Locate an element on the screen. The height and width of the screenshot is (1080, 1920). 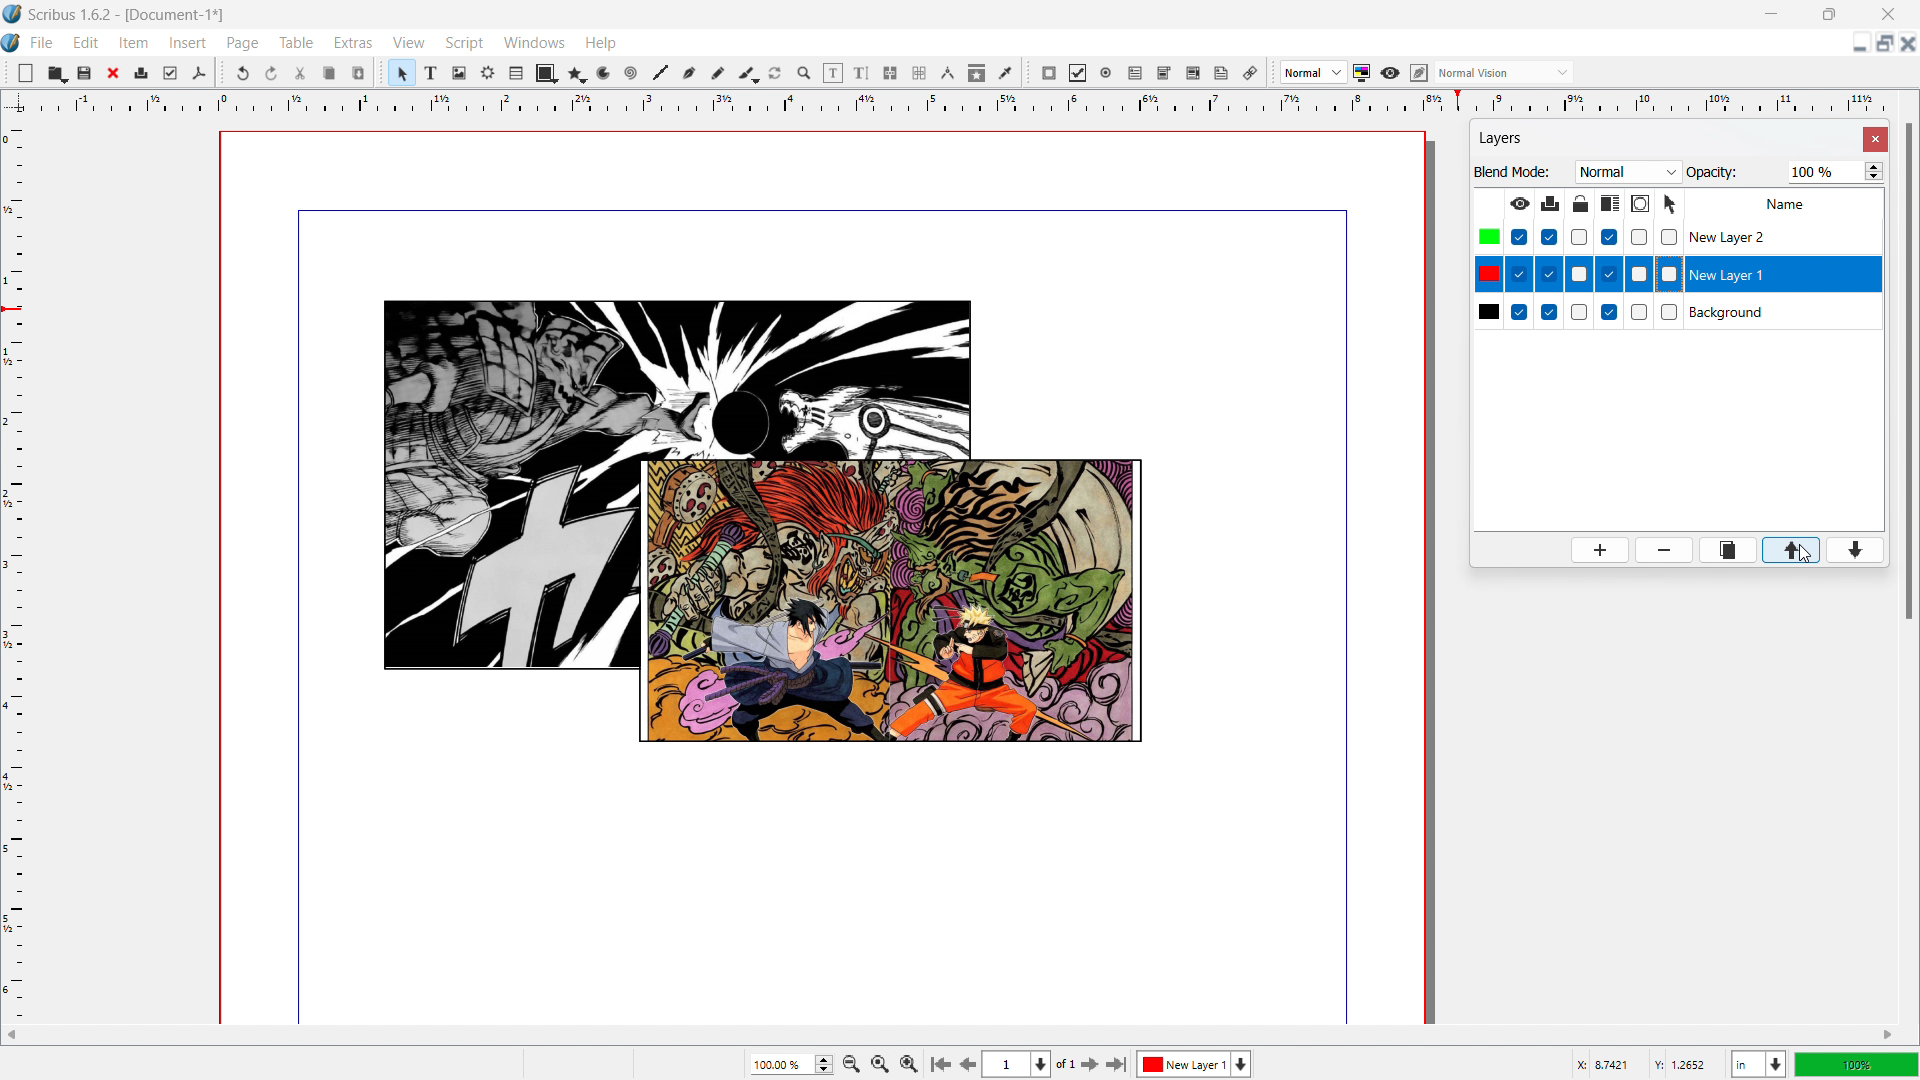
print layer is located at coordinates (1550, 204).